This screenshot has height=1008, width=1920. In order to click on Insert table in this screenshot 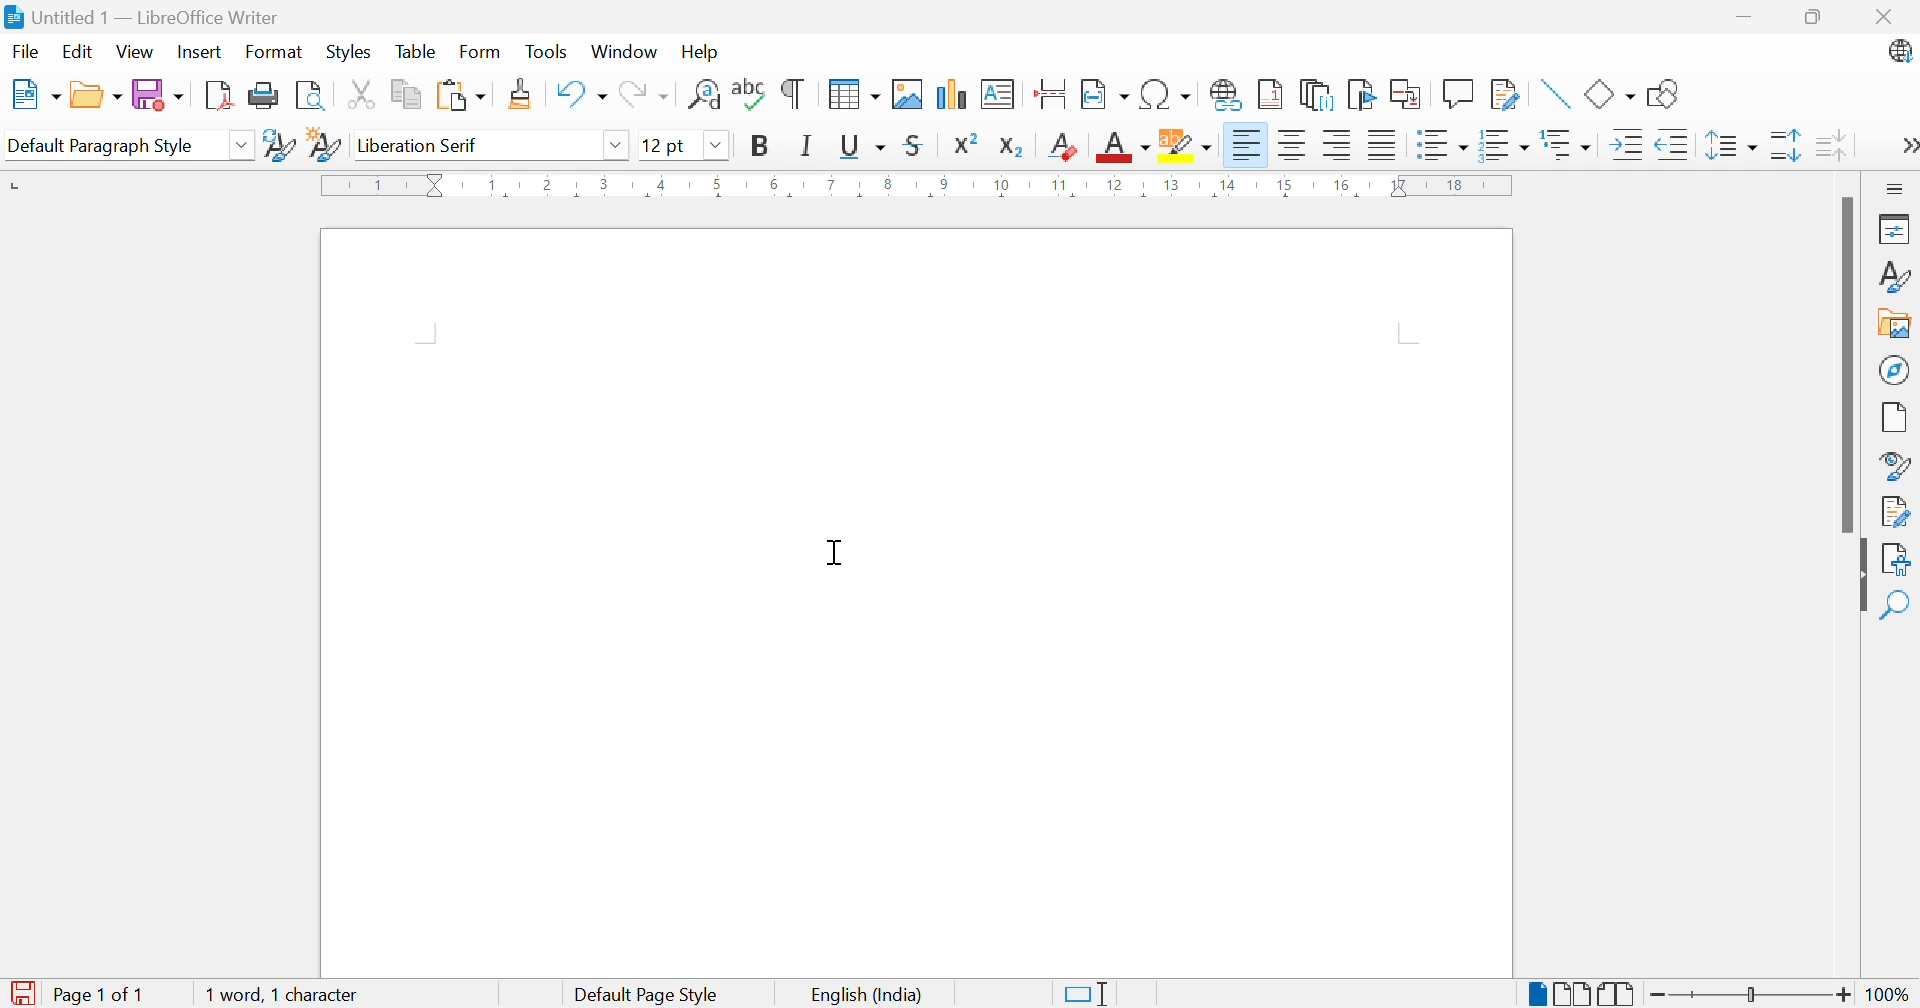, I will do `click(856, 93)`.